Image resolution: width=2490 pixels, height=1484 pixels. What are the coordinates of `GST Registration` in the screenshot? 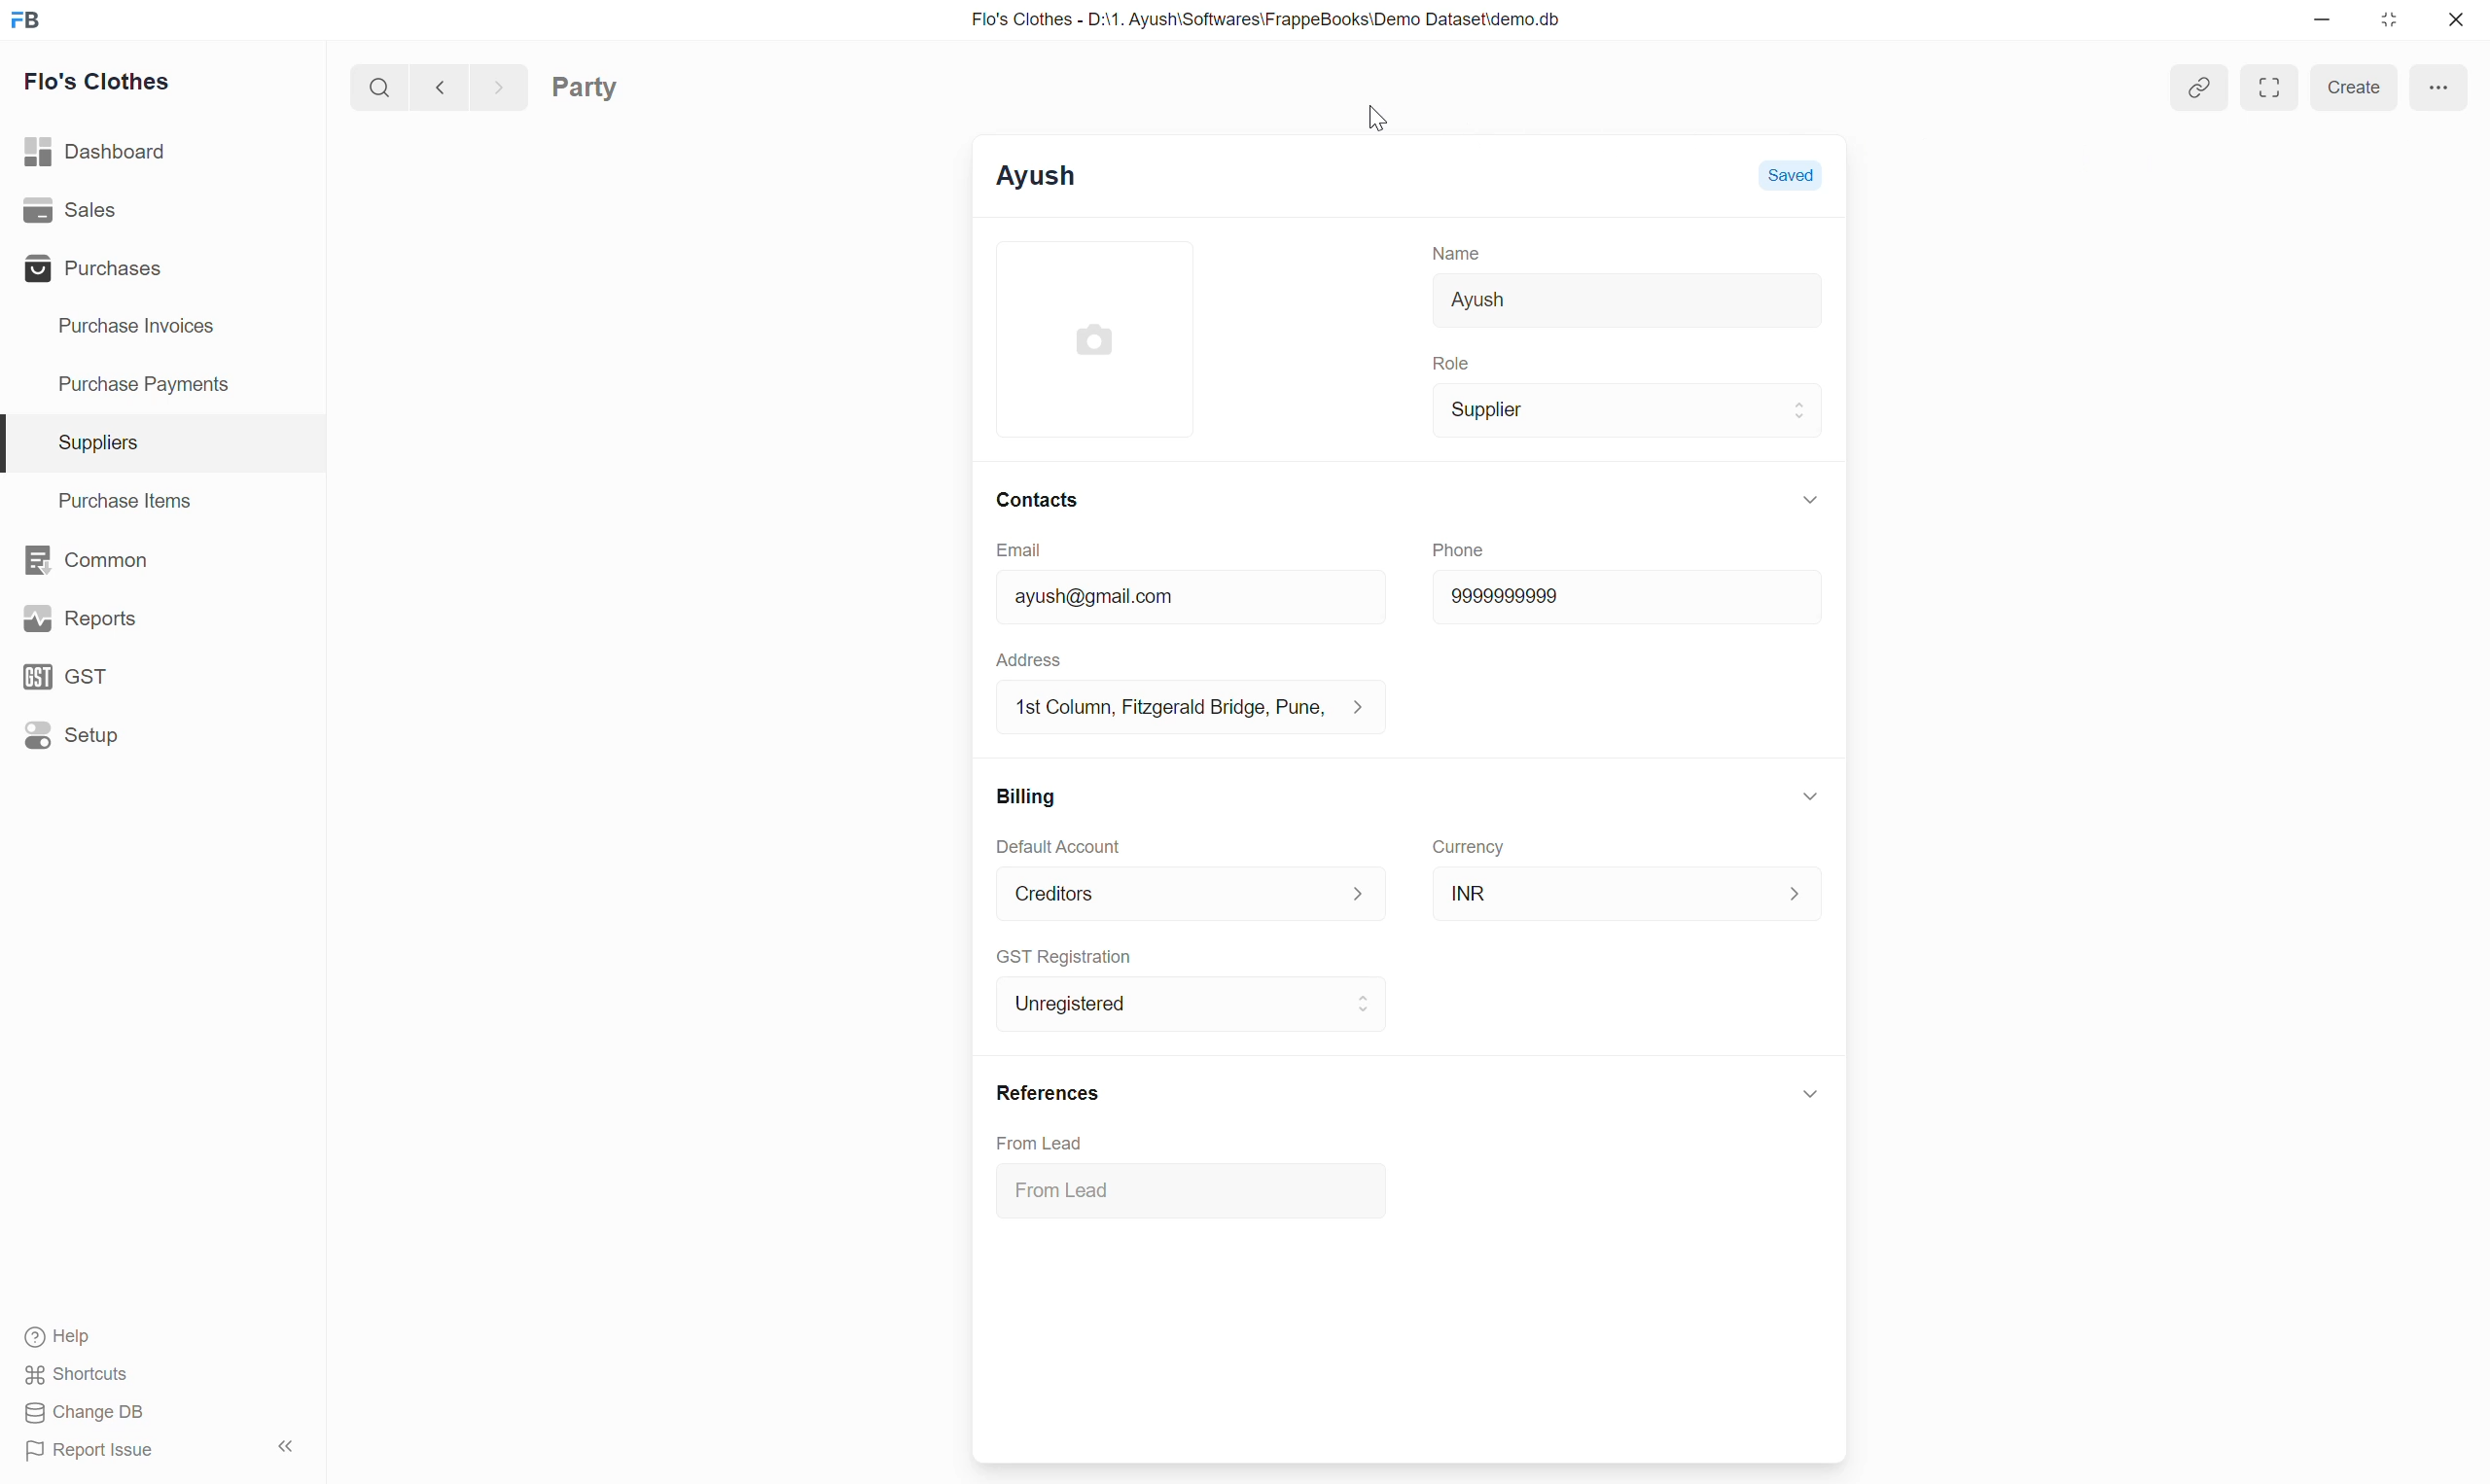 It's located at (1064, 957).